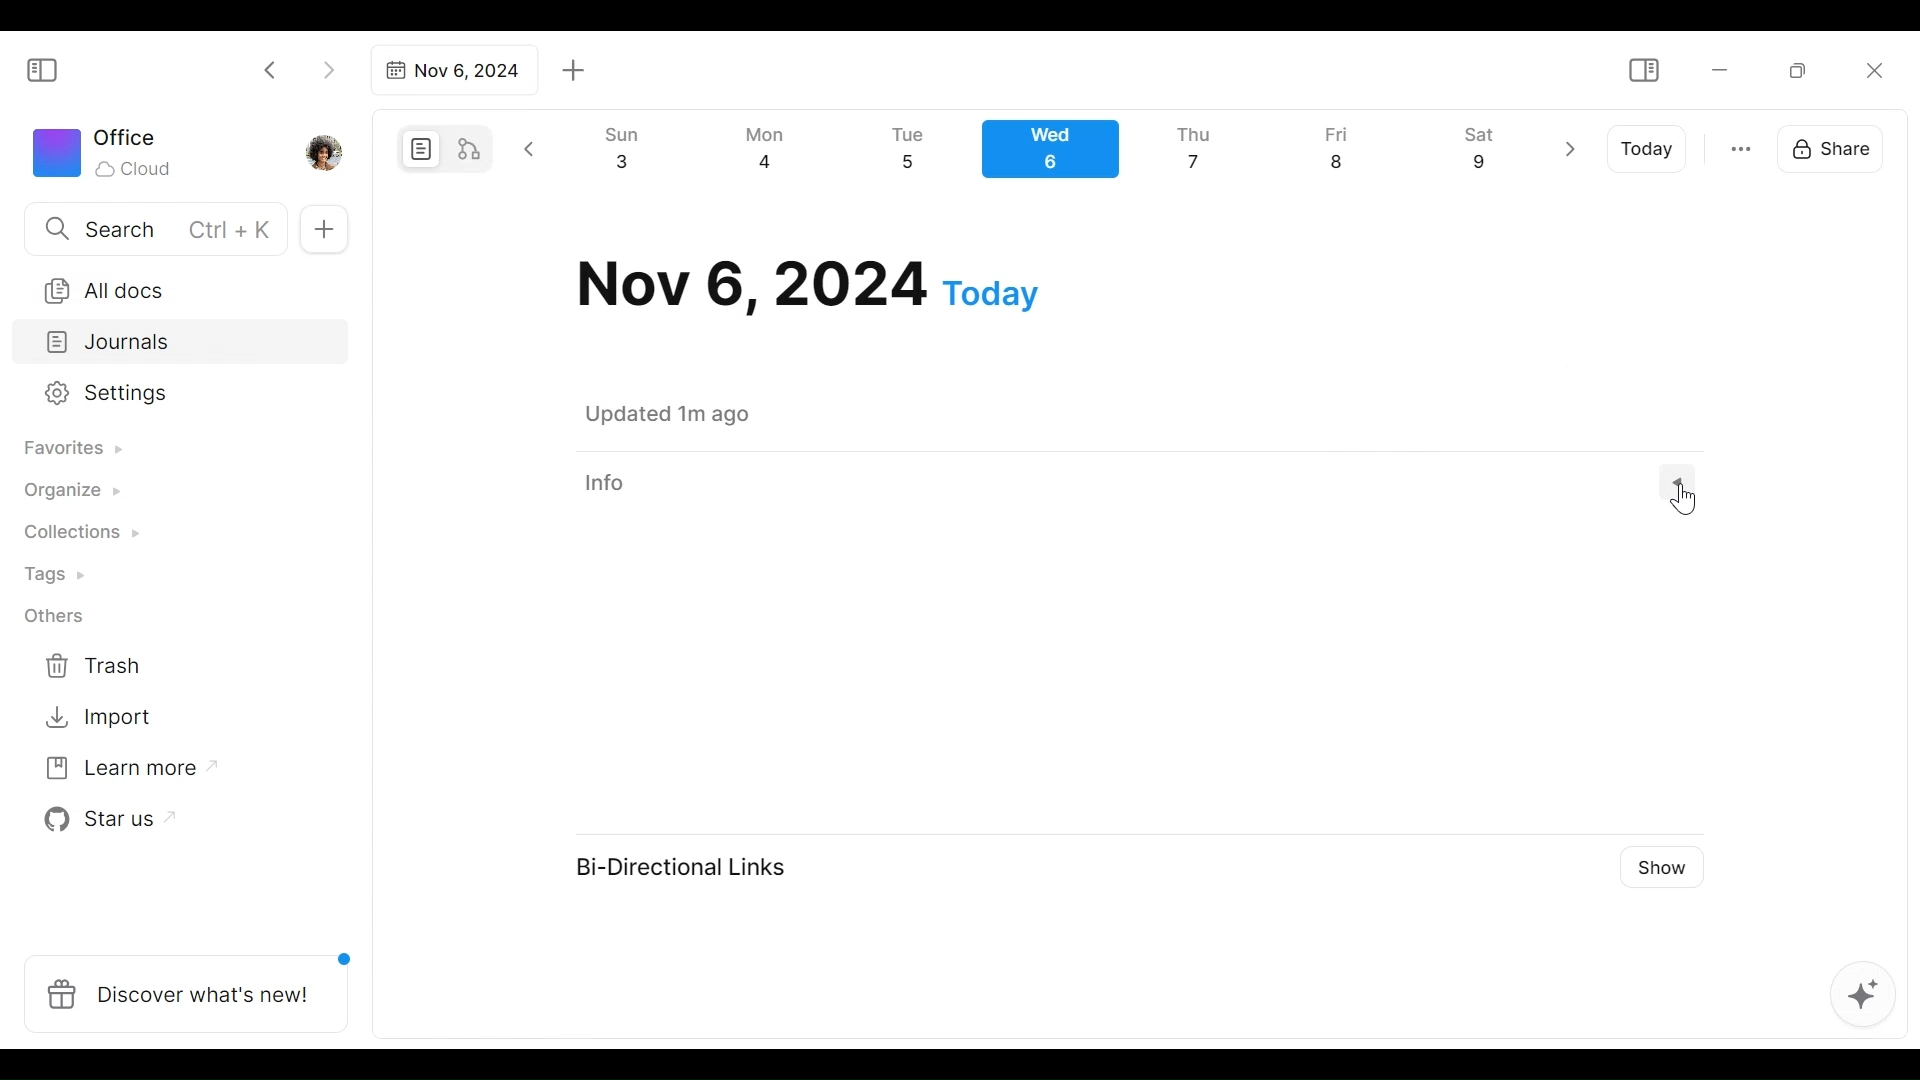 This screenshot has width=1920, height=1080. Describe the element at coordinates (1649, 149) in the screenshot. I see `Today` at that location.